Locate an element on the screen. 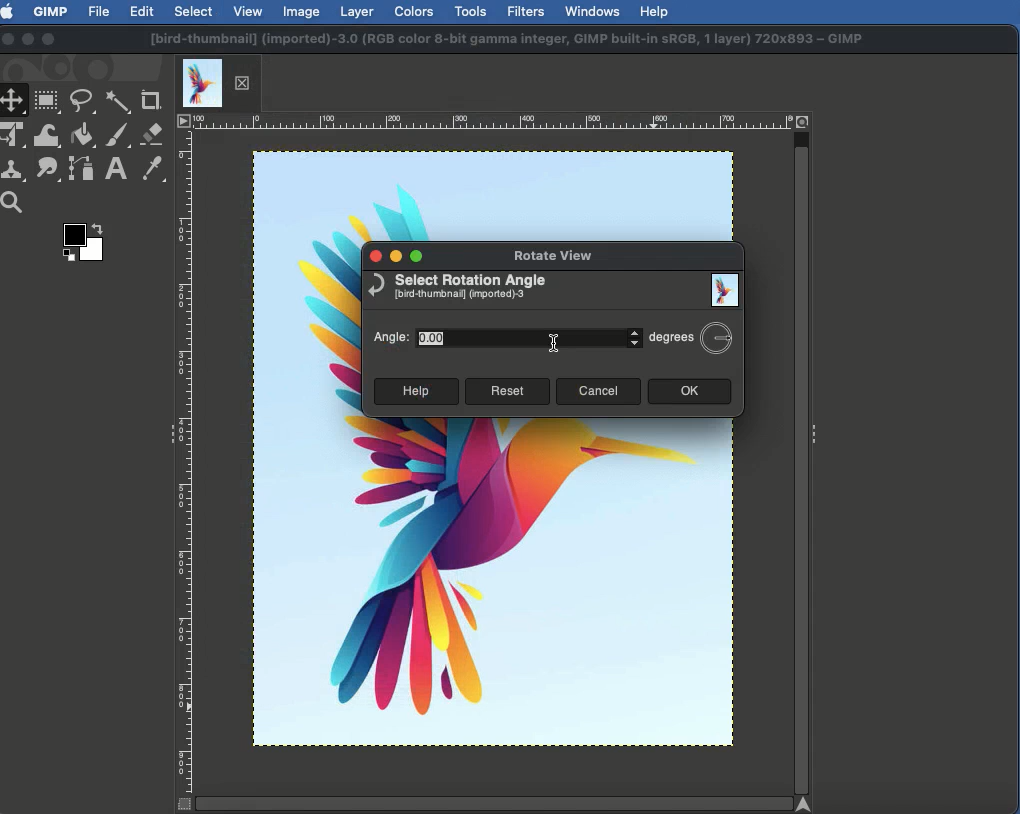  Paint is located at coordinates (116, 137).